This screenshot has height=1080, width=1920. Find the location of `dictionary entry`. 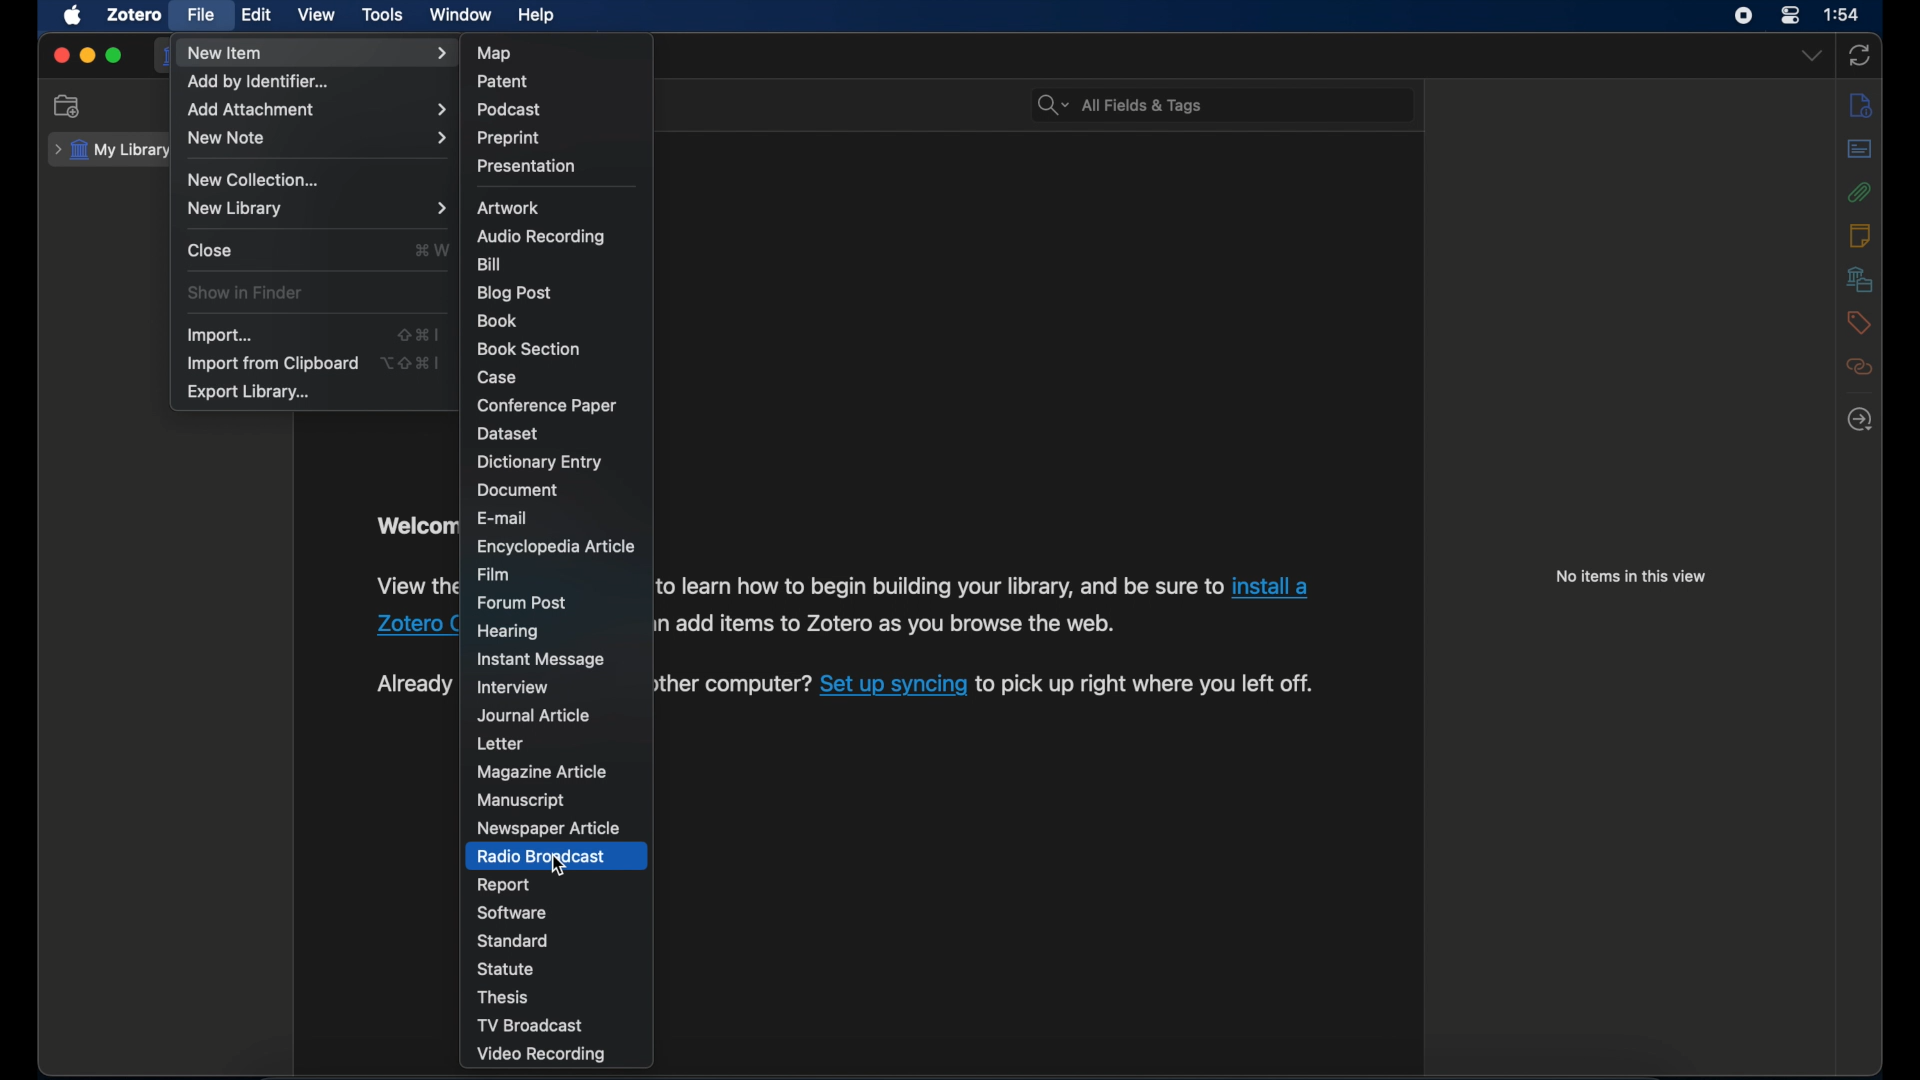

dictionary entry is located at coordinates (539, 462).